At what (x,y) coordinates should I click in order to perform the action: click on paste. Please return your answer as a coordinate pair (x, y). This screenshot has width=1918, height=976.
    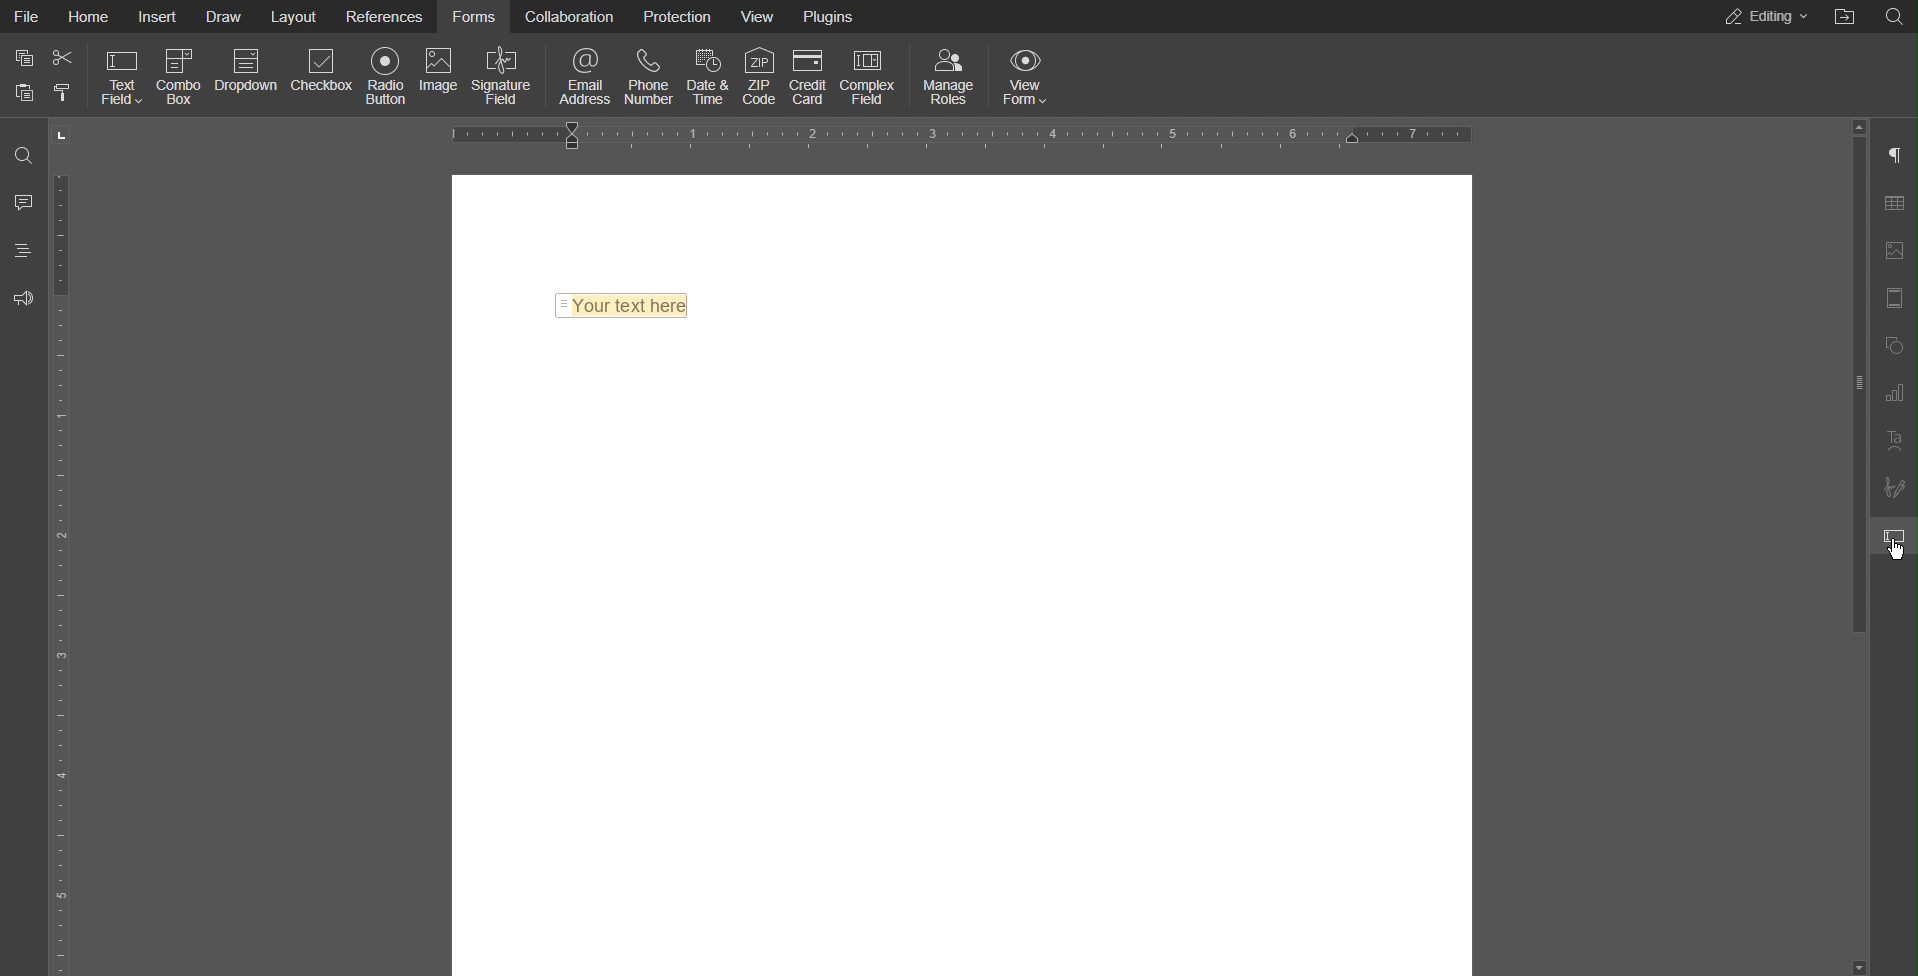
    Looking at the image, I should click on (26, 93).